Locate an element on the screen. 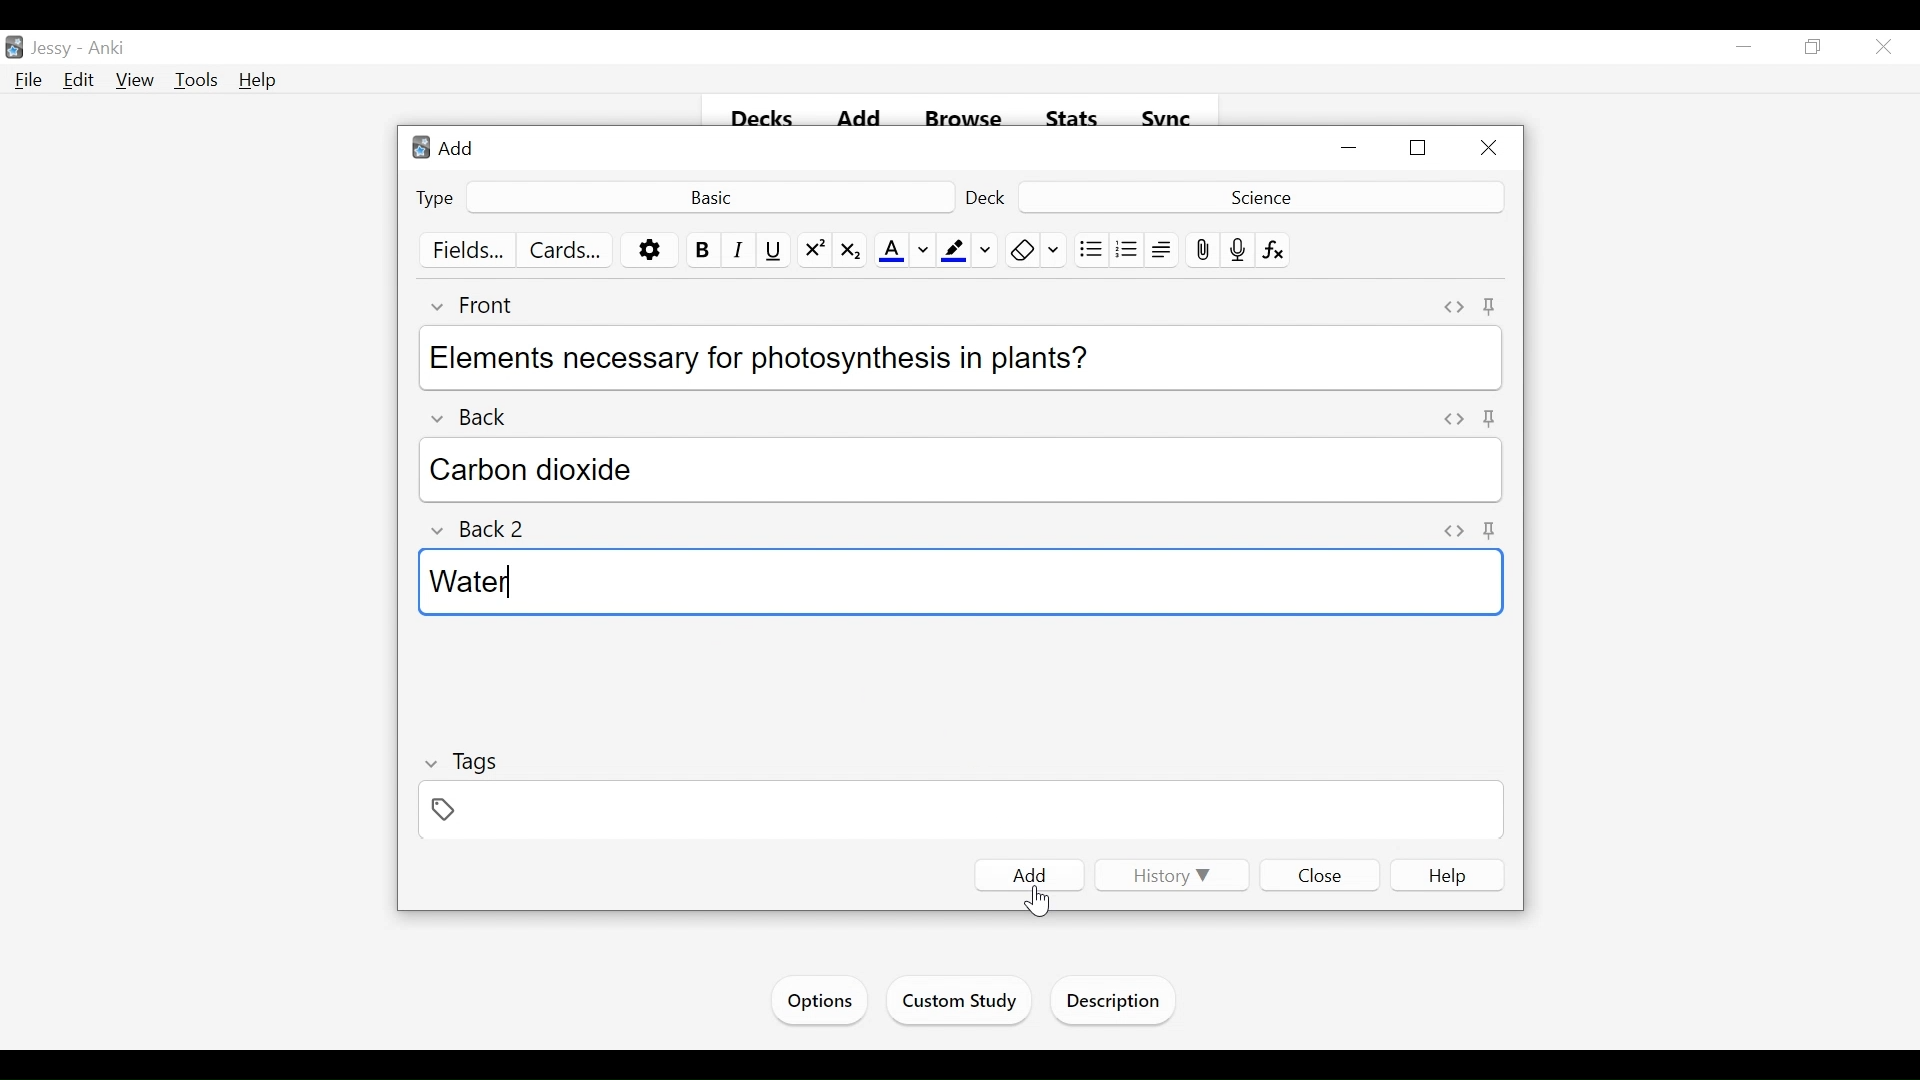 This screenshot has height=1080, width=1920. Deck is located at coordinates (988, 197).